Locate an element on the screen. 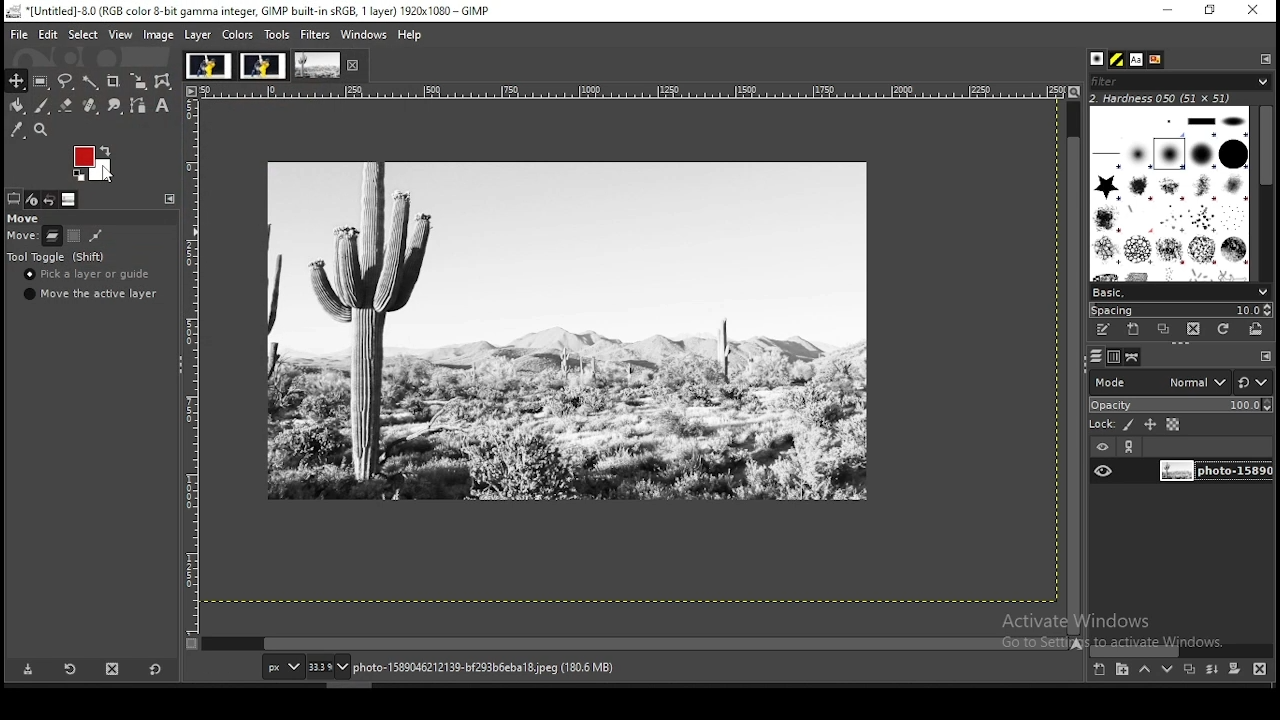 This screenshot has width=1280, height=720. brushes is located at coordinates (1171, 193).